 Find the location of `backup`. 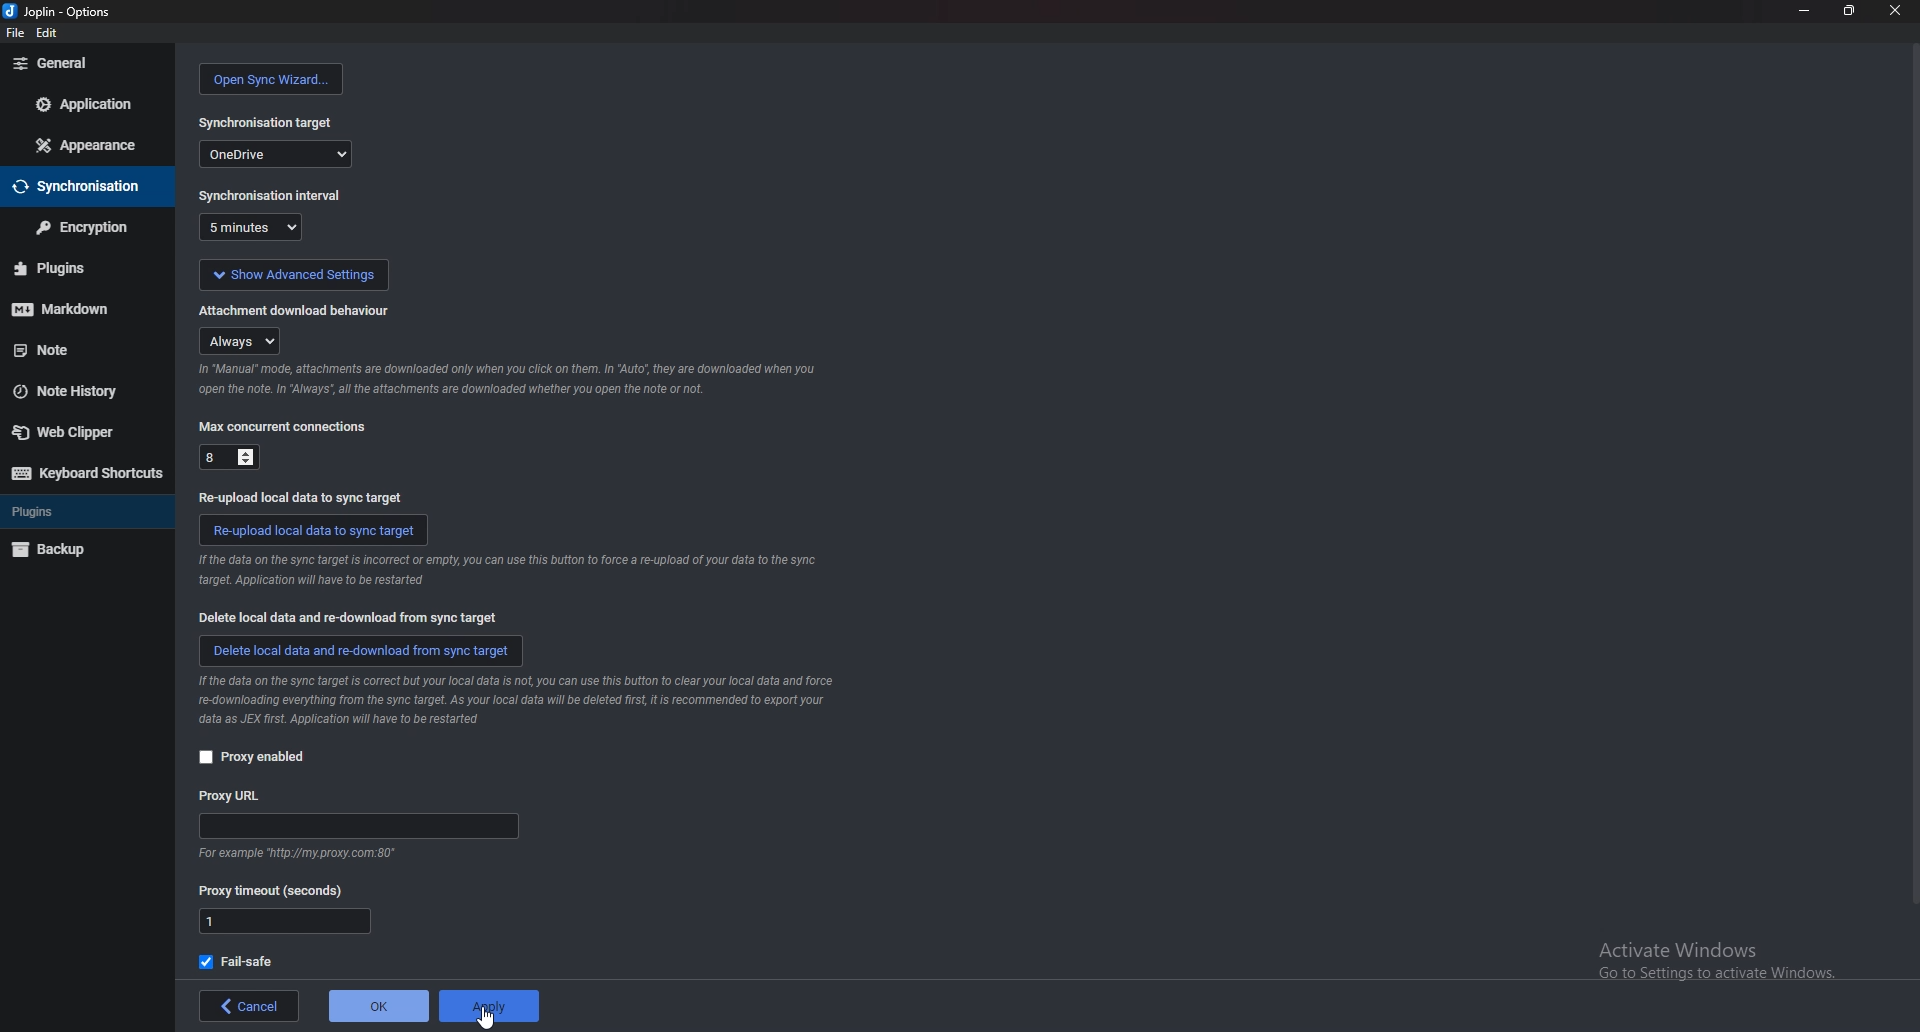

backup is located at coordinates (77, 549).